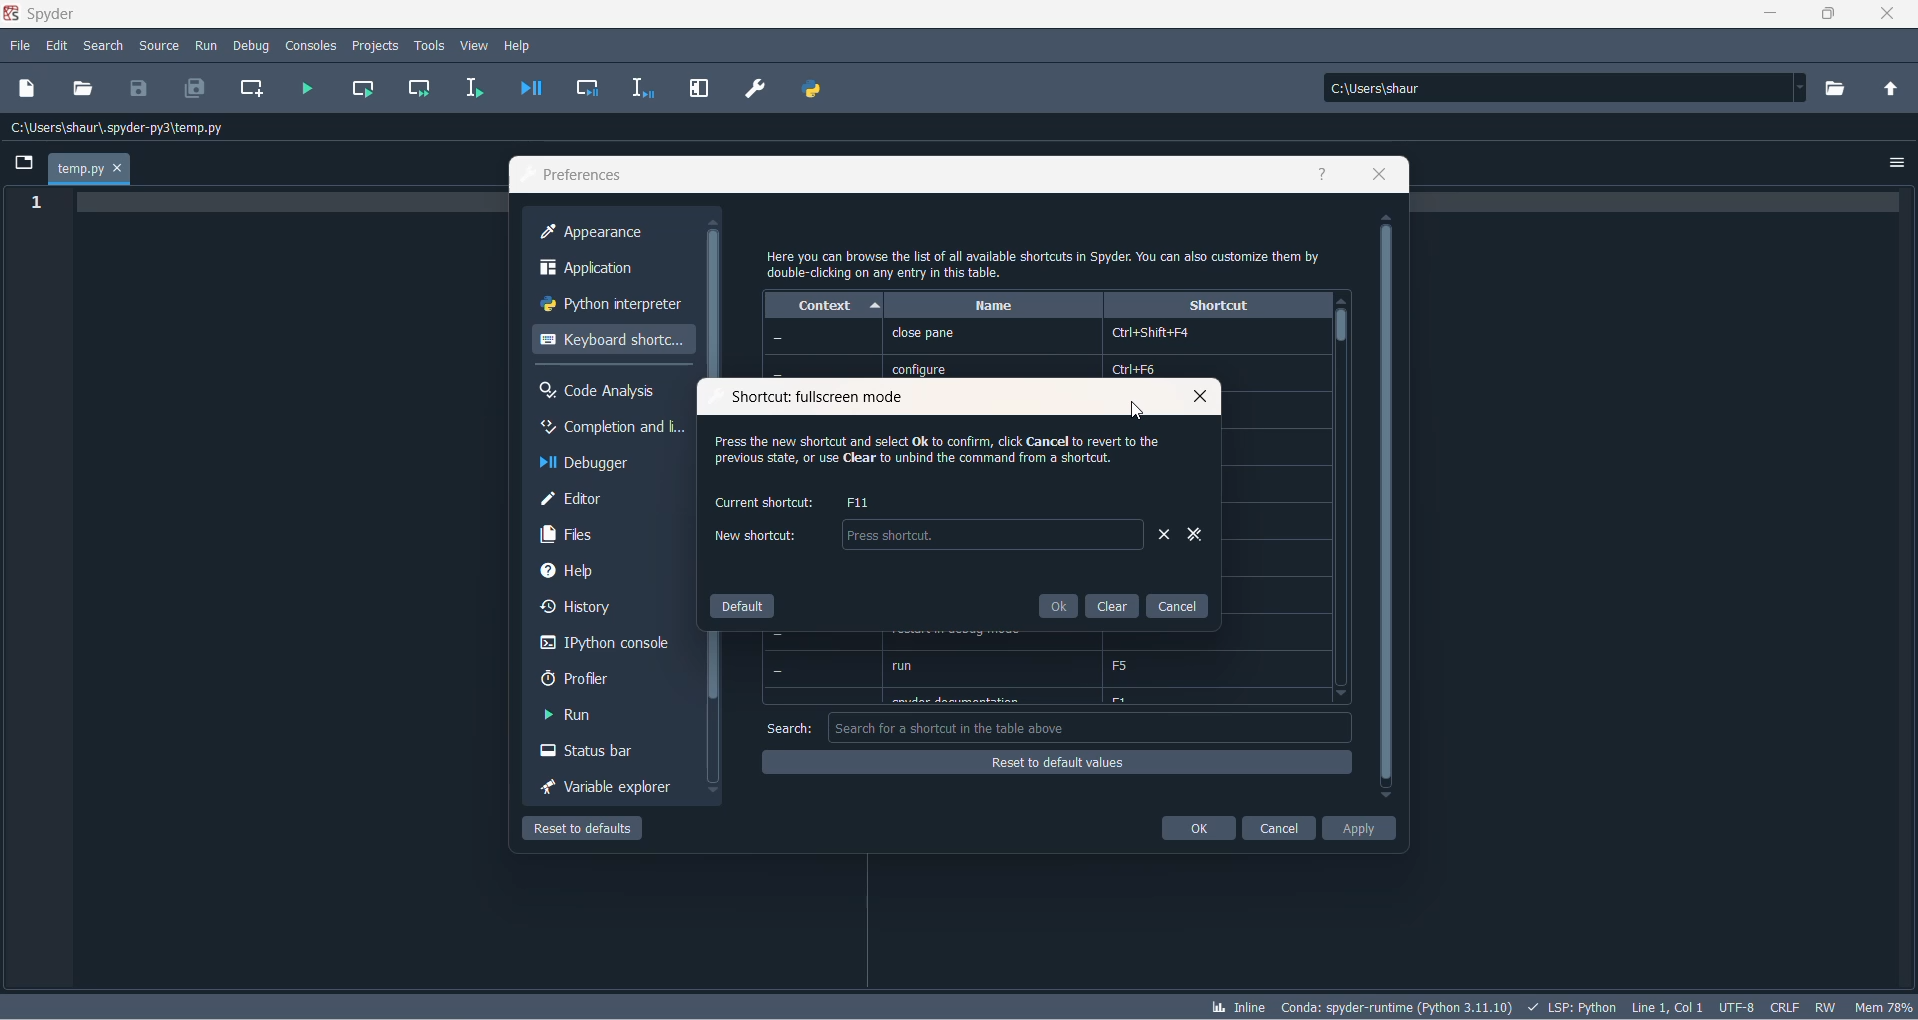 This screenshot has width=1918, height=1020. What do you see at coordinates (1279, 830) in the screenshot?
I see `cancel` at bounding box center [1279, 830].